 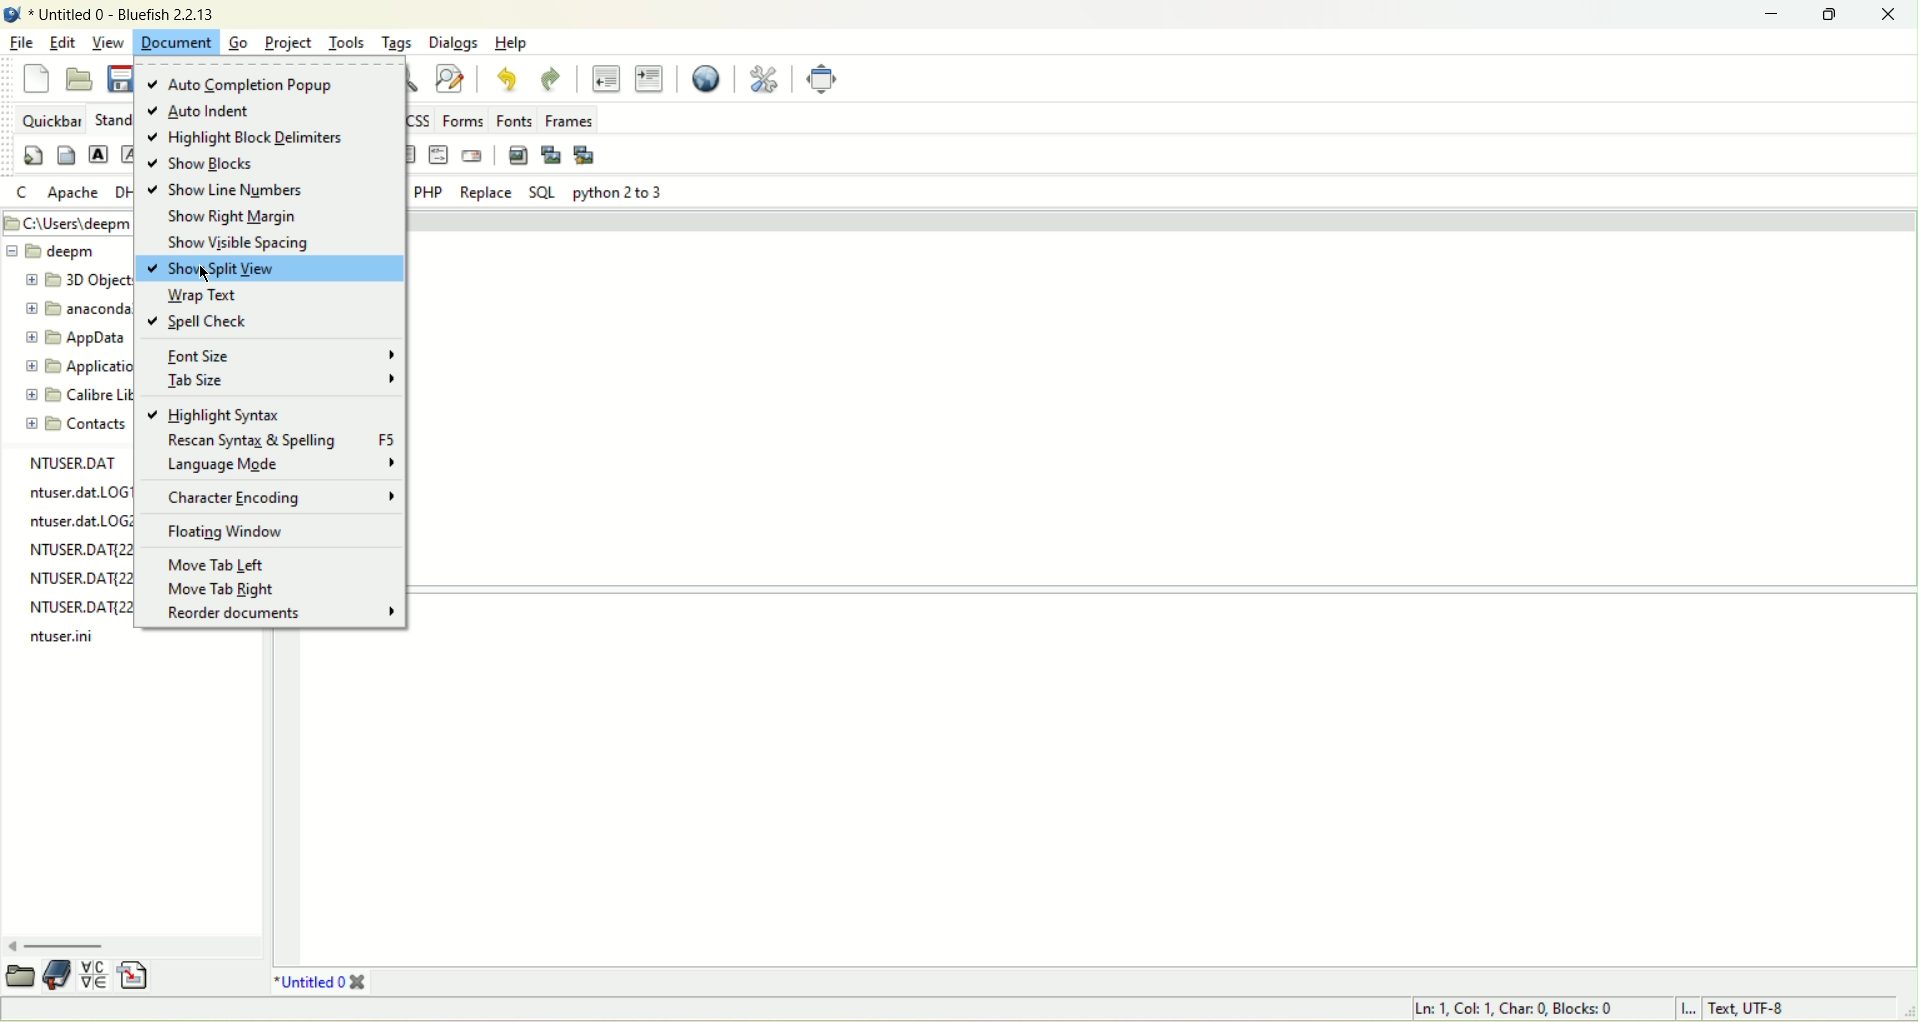 I want to click on css, so click(x=418, y=120).